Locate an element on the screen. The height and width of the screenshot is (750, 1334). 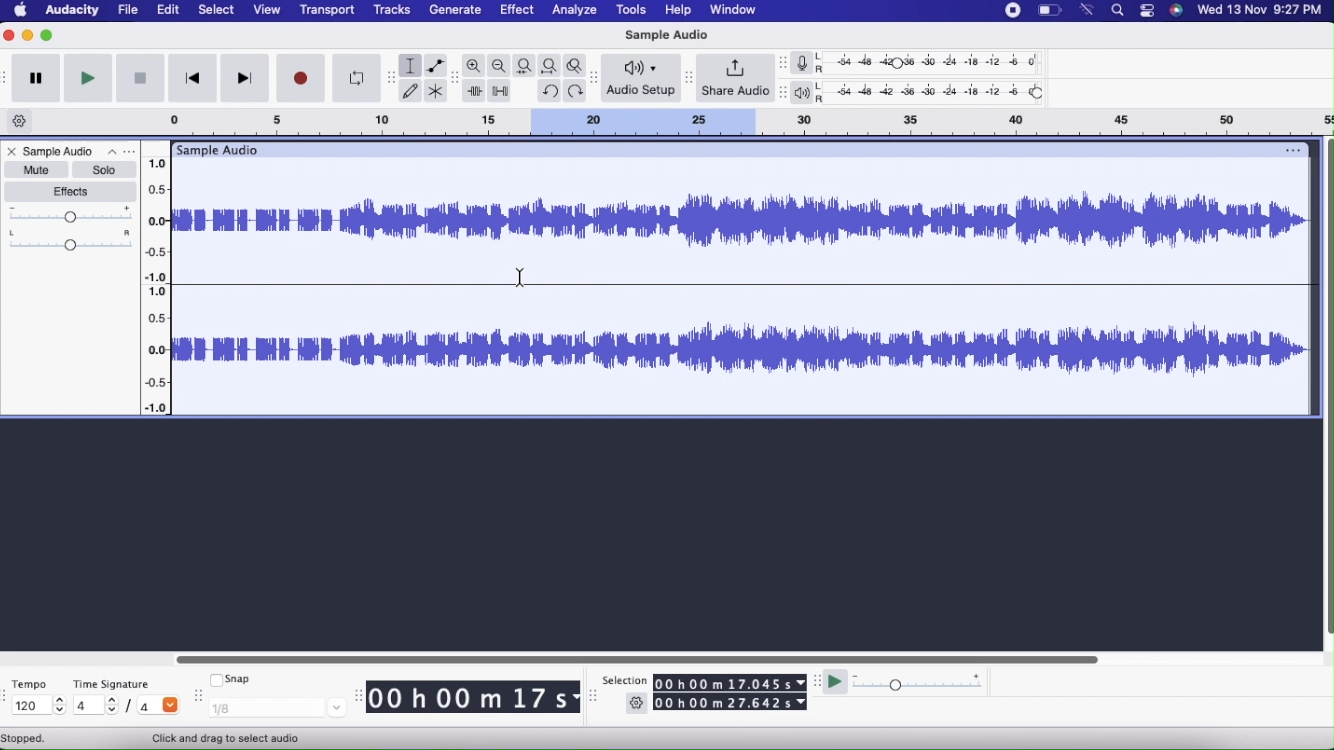
Trim audio outside selection is located at coordinates (474, 92).